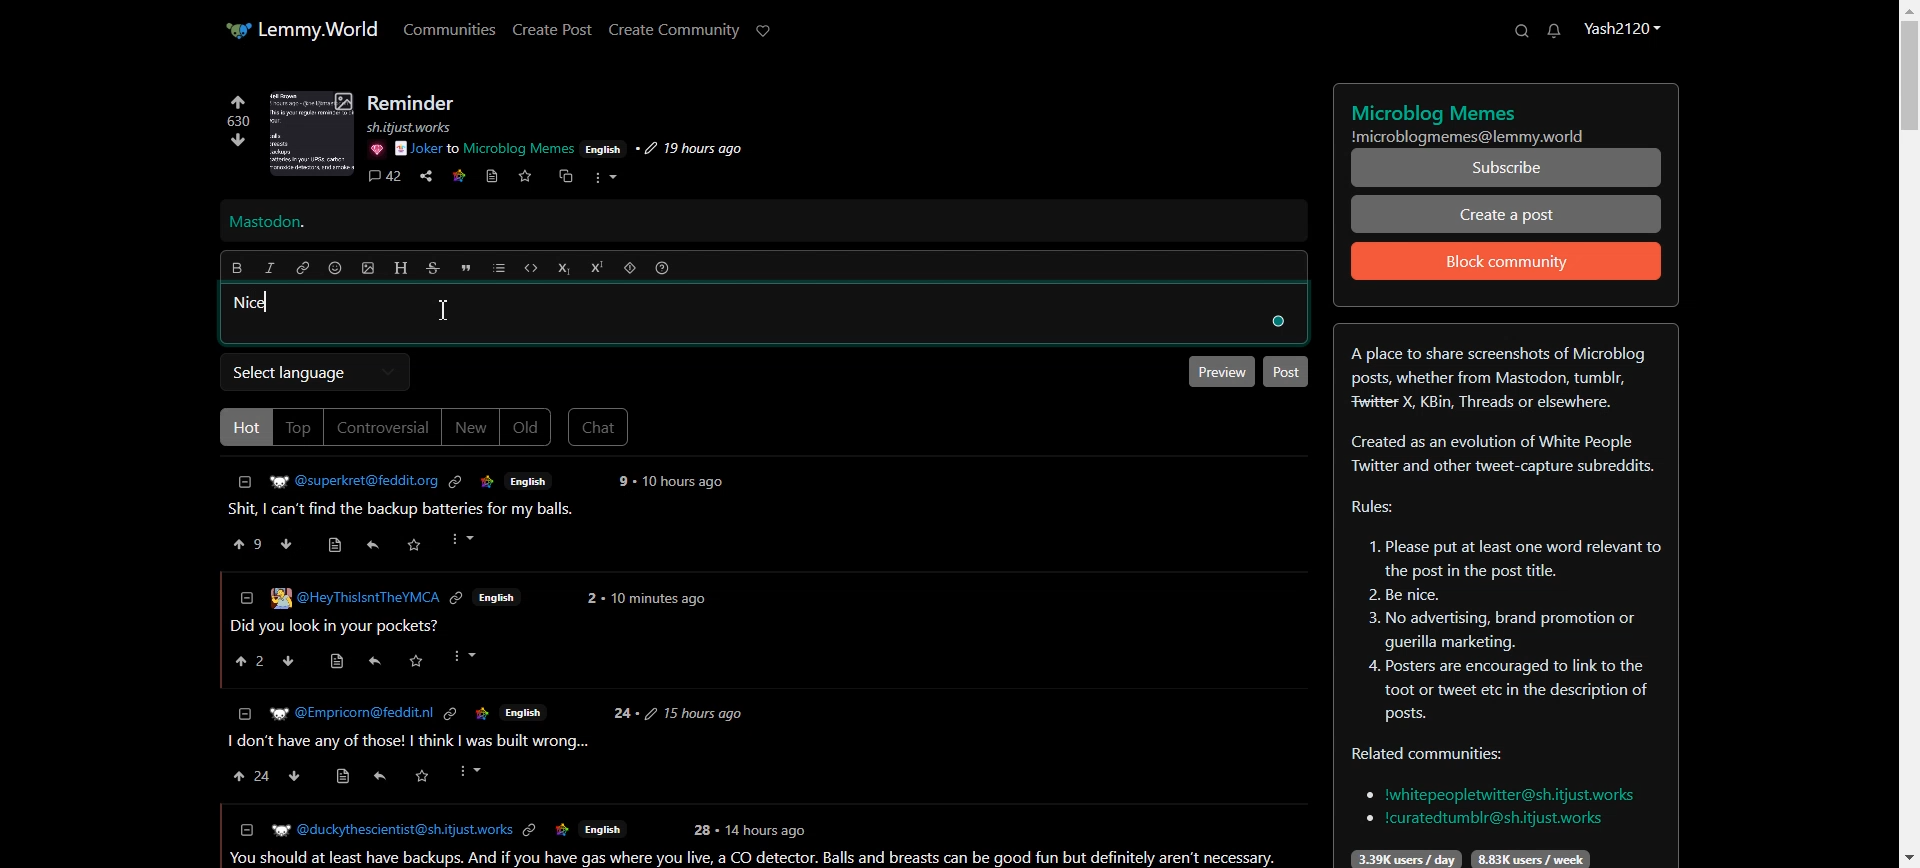  I want to click on 2, so click(590, 598).